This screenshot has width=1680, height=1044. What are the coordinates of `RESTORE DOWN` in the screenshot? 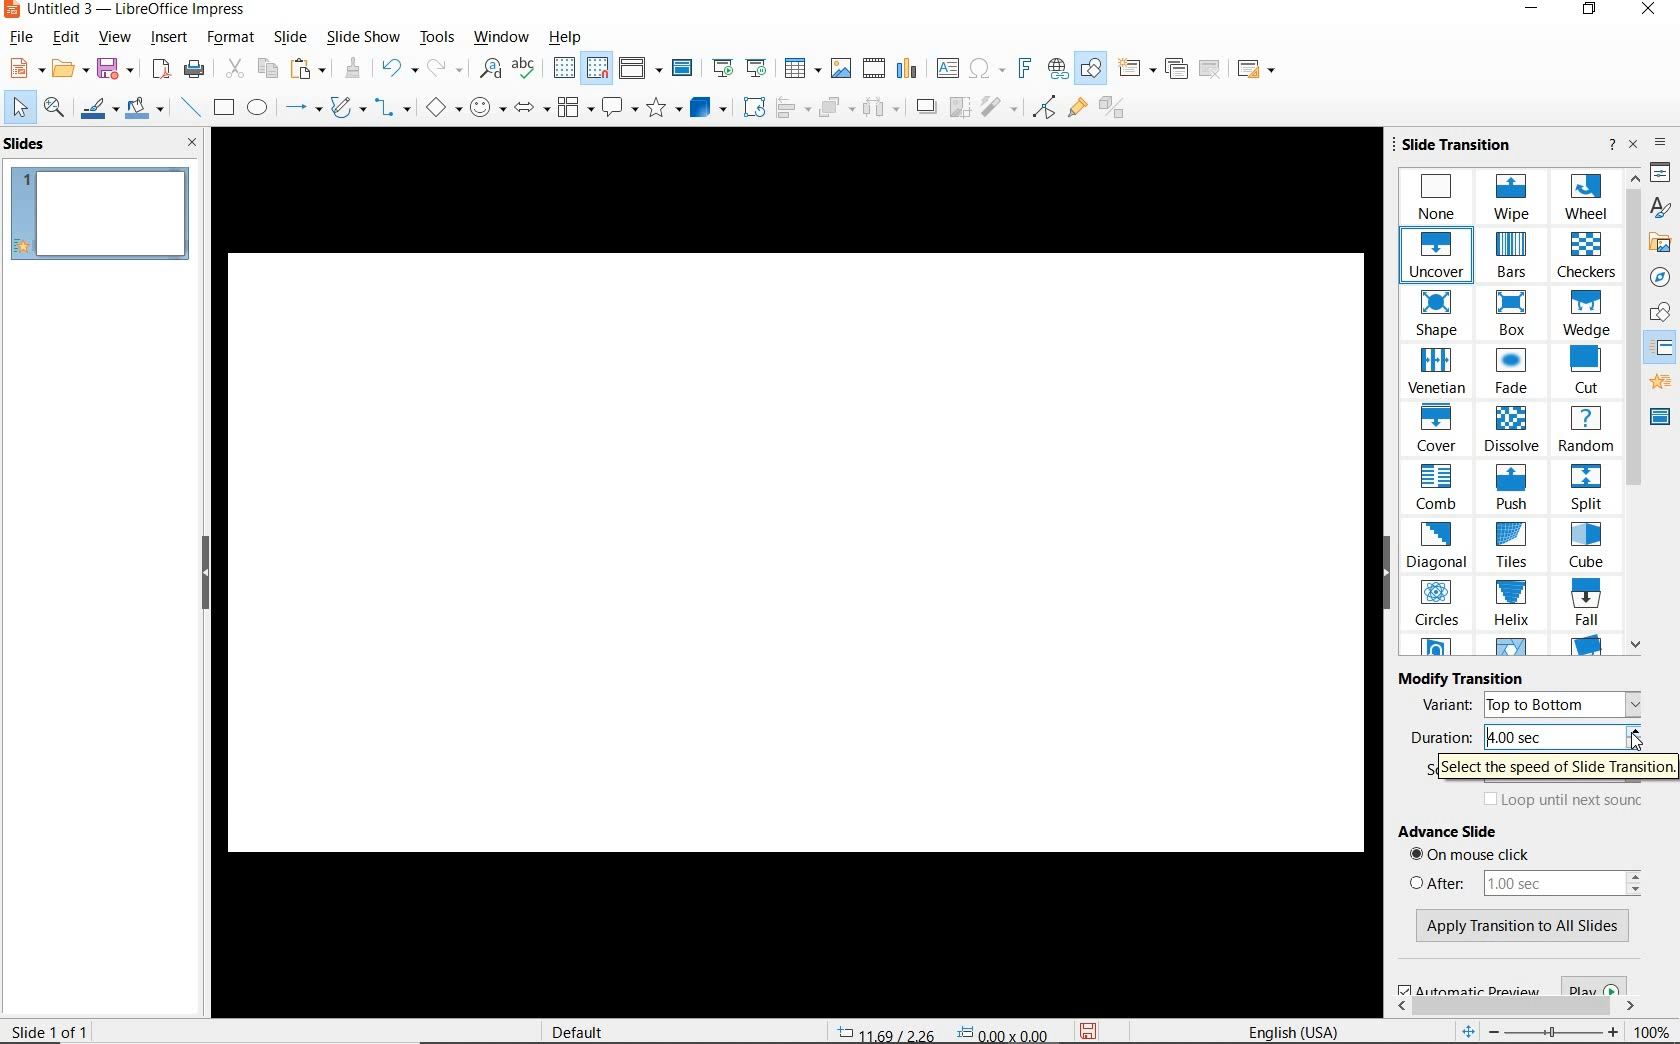 It's located at (1594, 11).